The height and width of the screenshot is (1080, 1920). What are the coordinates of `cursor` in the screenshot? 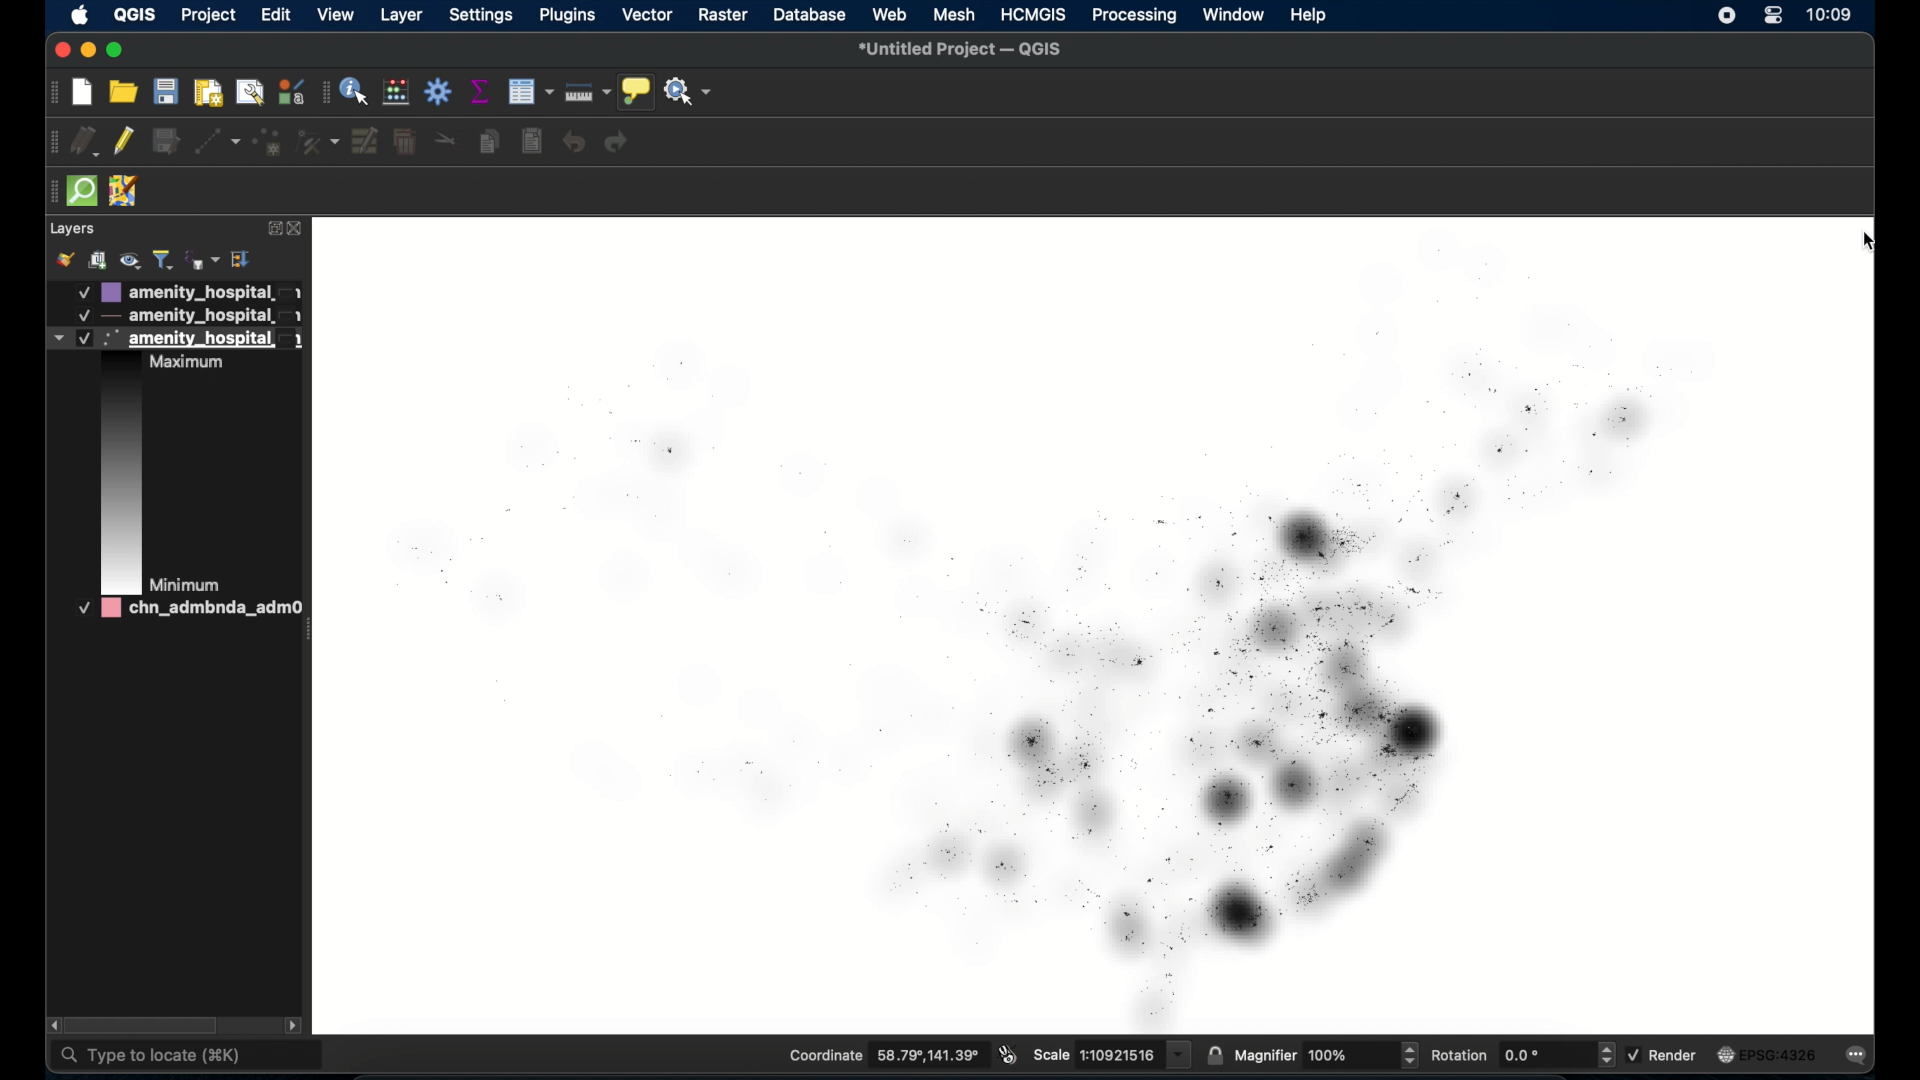 It's located at (1871, 242).